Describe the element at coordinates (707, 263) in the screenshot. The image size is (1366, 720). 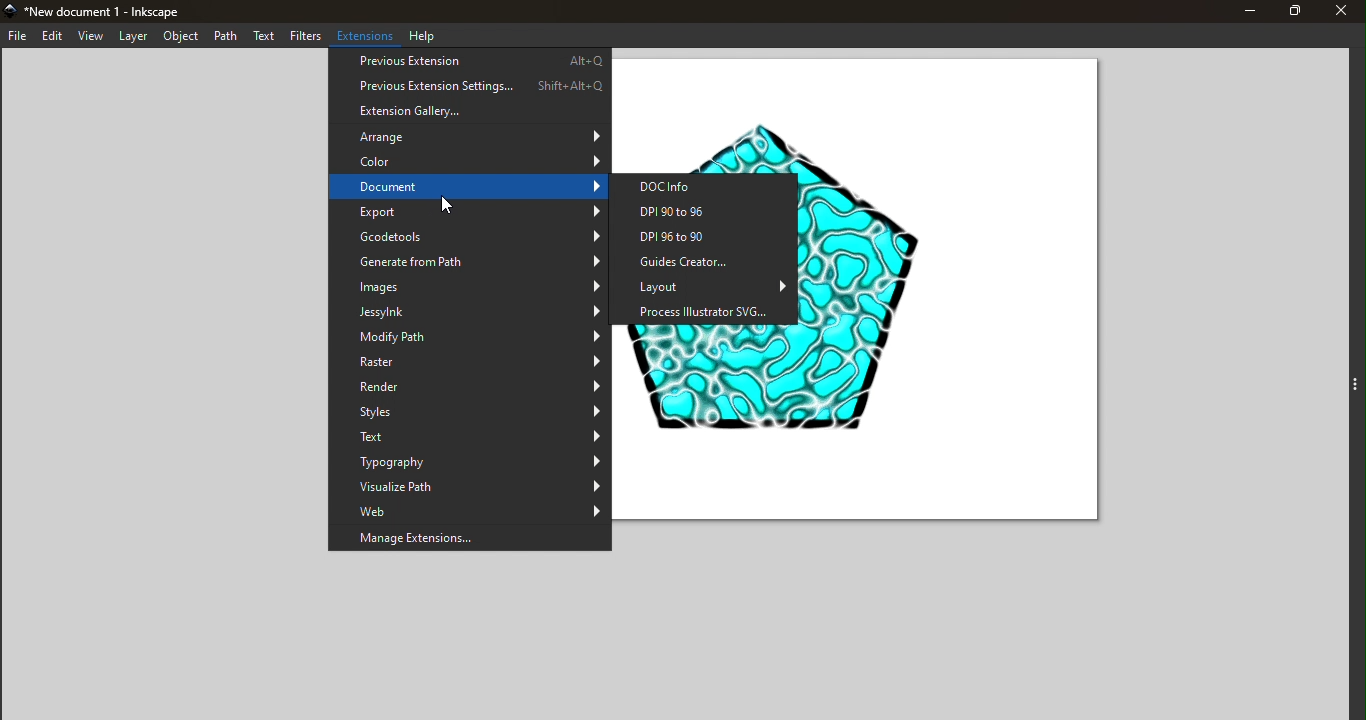
I see `Guides Creator` at that location.